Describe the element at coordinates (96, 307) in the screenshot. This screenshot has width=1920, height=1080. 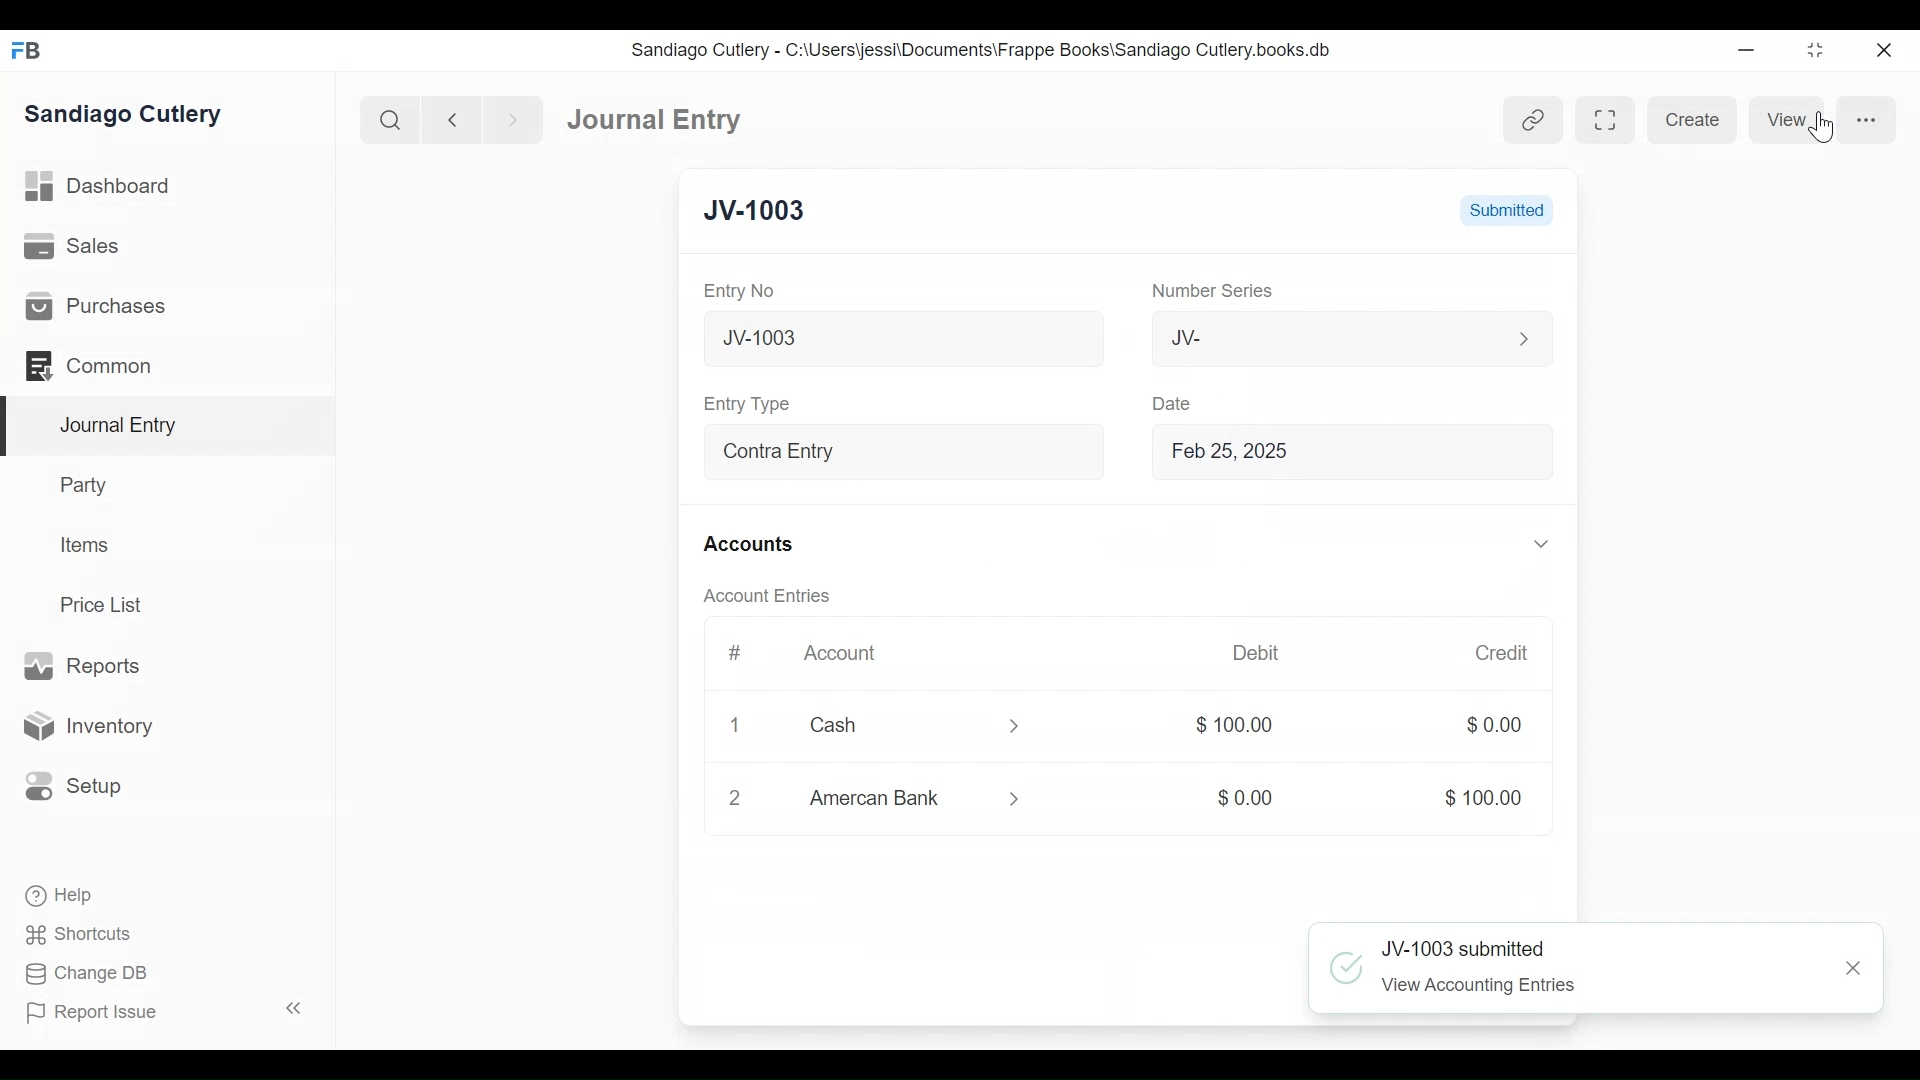
I see `Purchases` at that location.